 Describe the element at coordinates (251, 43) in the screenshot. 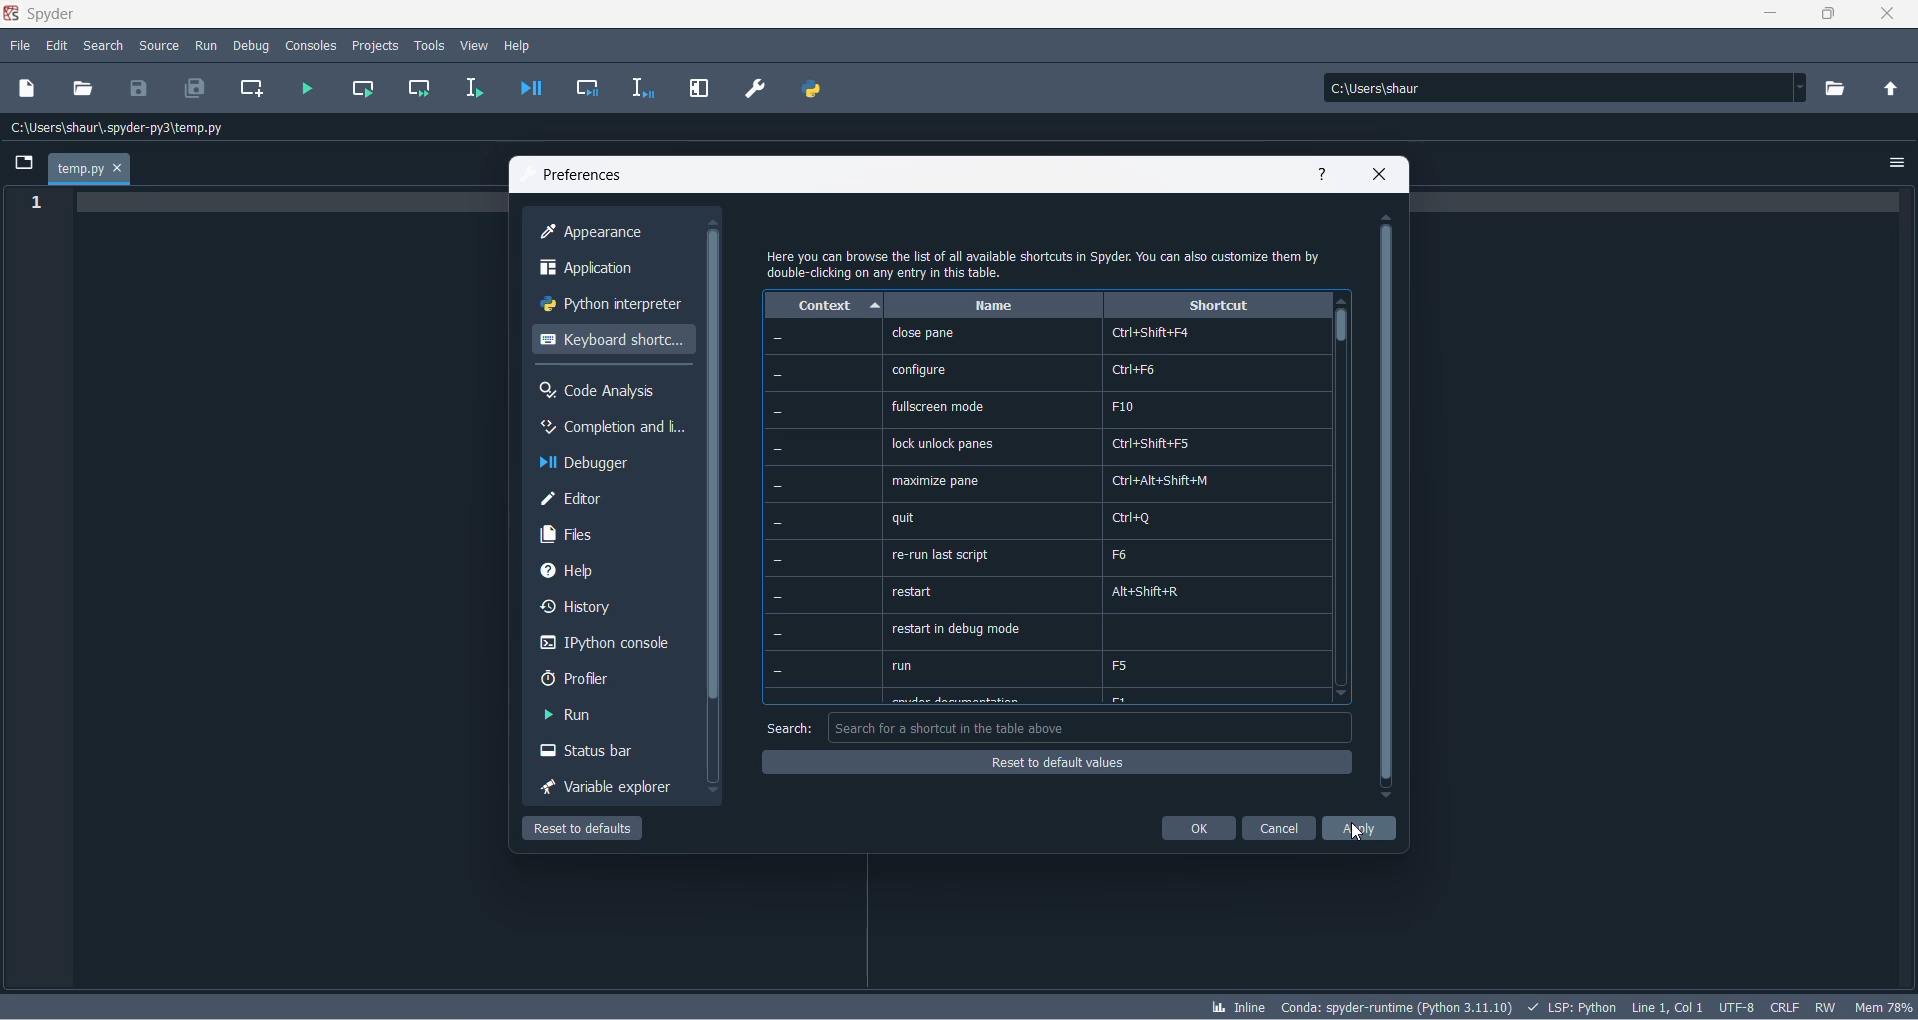

I see `debug` at that location.